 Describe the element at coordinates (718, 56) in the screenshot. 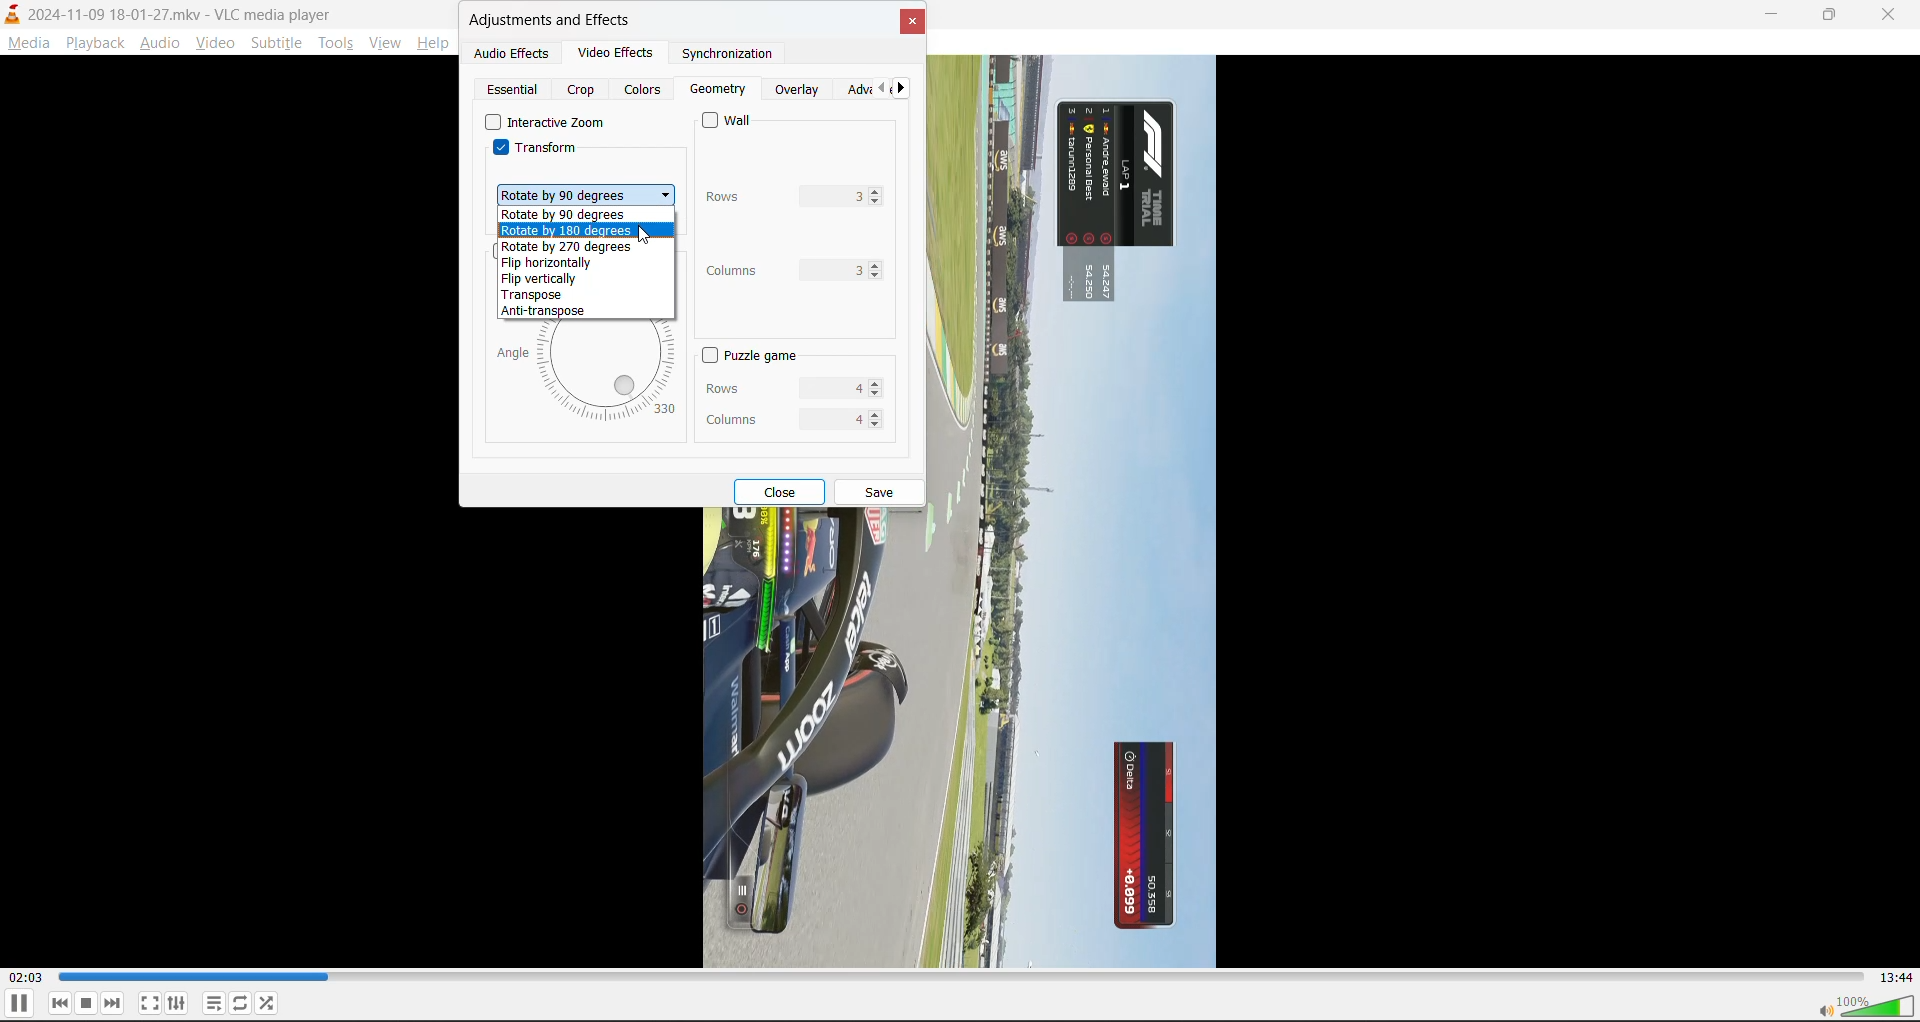

I see `synchronization` at that location.